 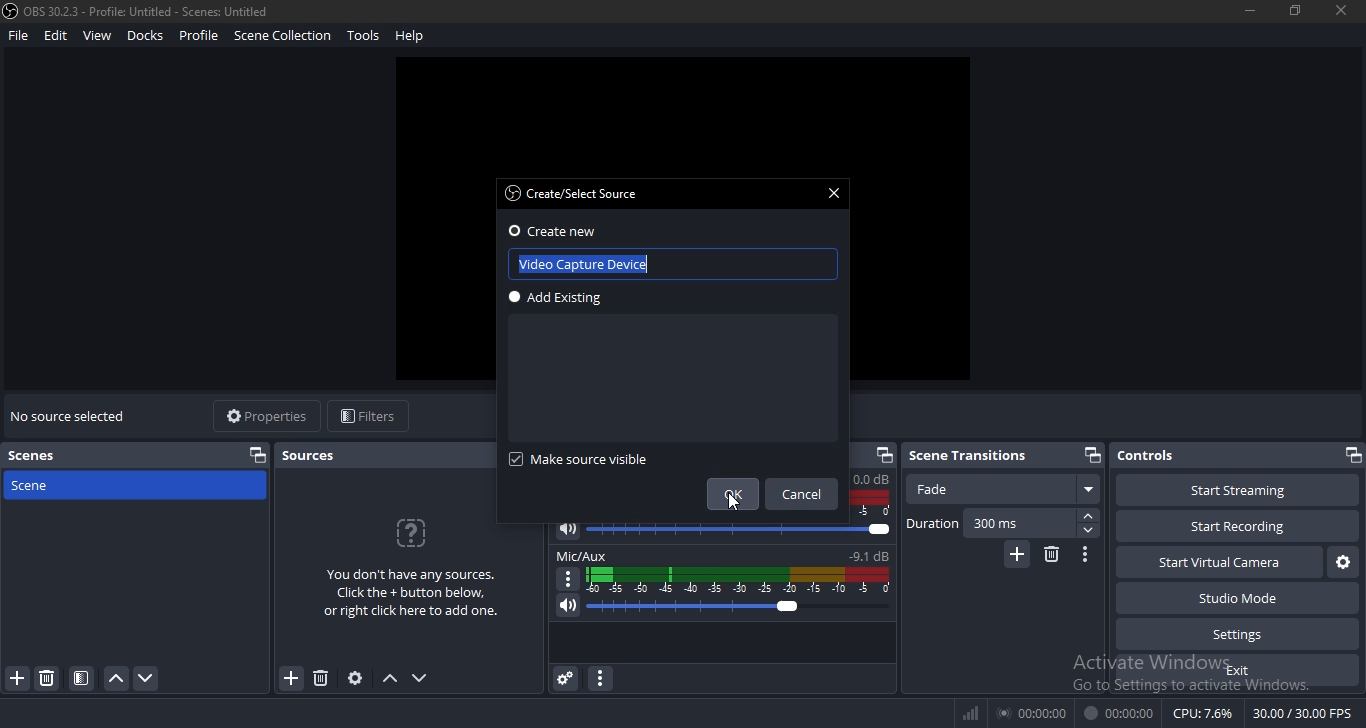 I want to click on ok, so click(x=737, y=492).